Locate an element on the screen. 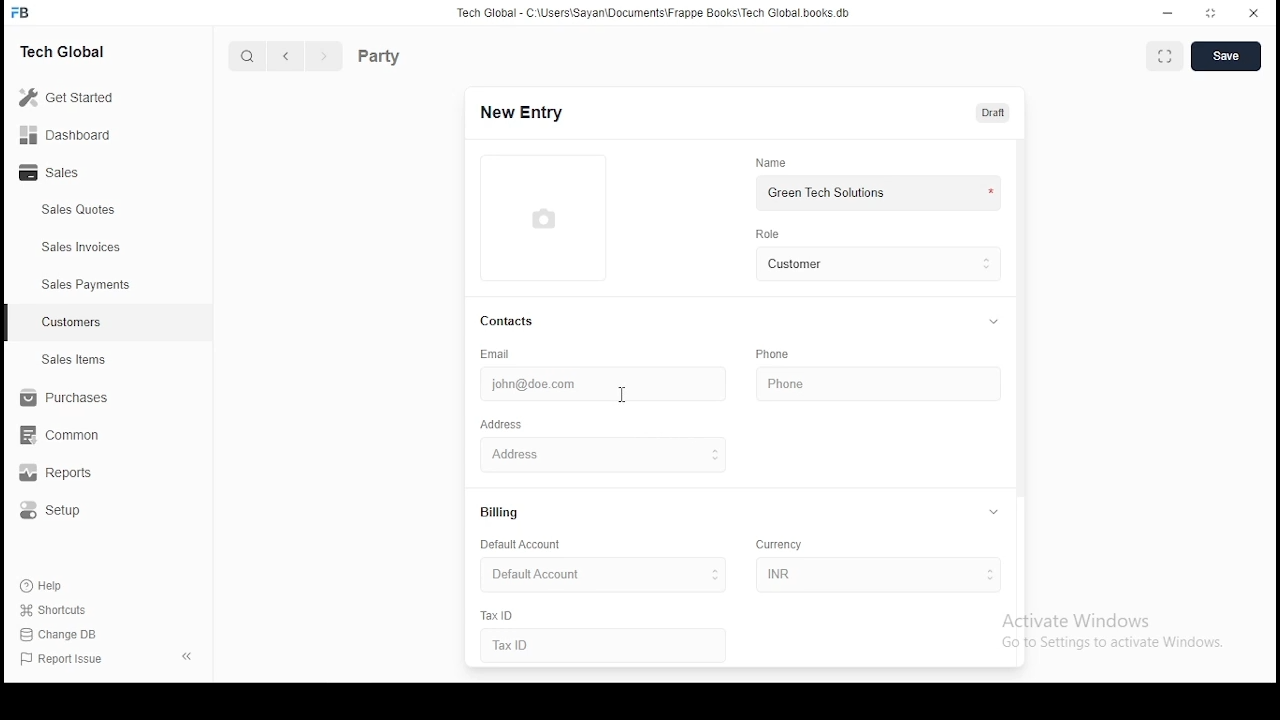 The image size is (1280, 720). get started is located at coordinates (69, 97).